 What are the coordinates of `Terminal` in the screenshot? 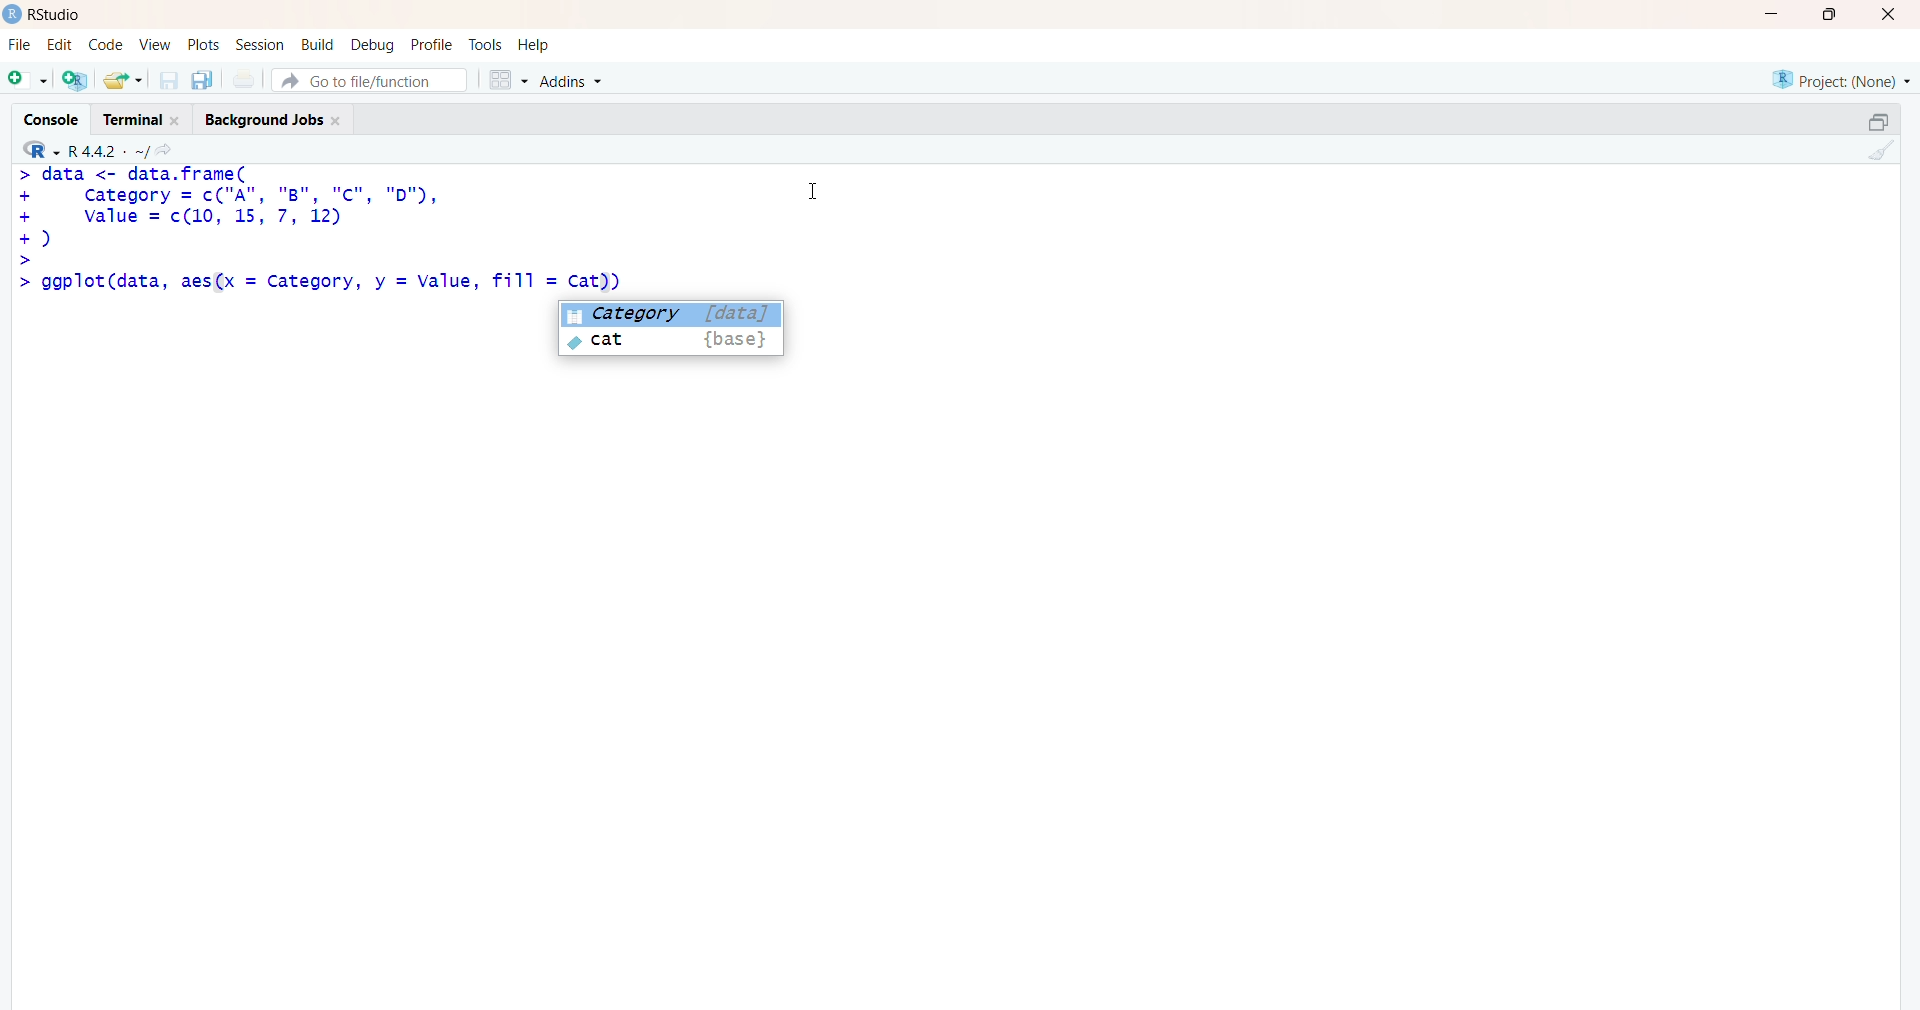 It's located at (138, 117).